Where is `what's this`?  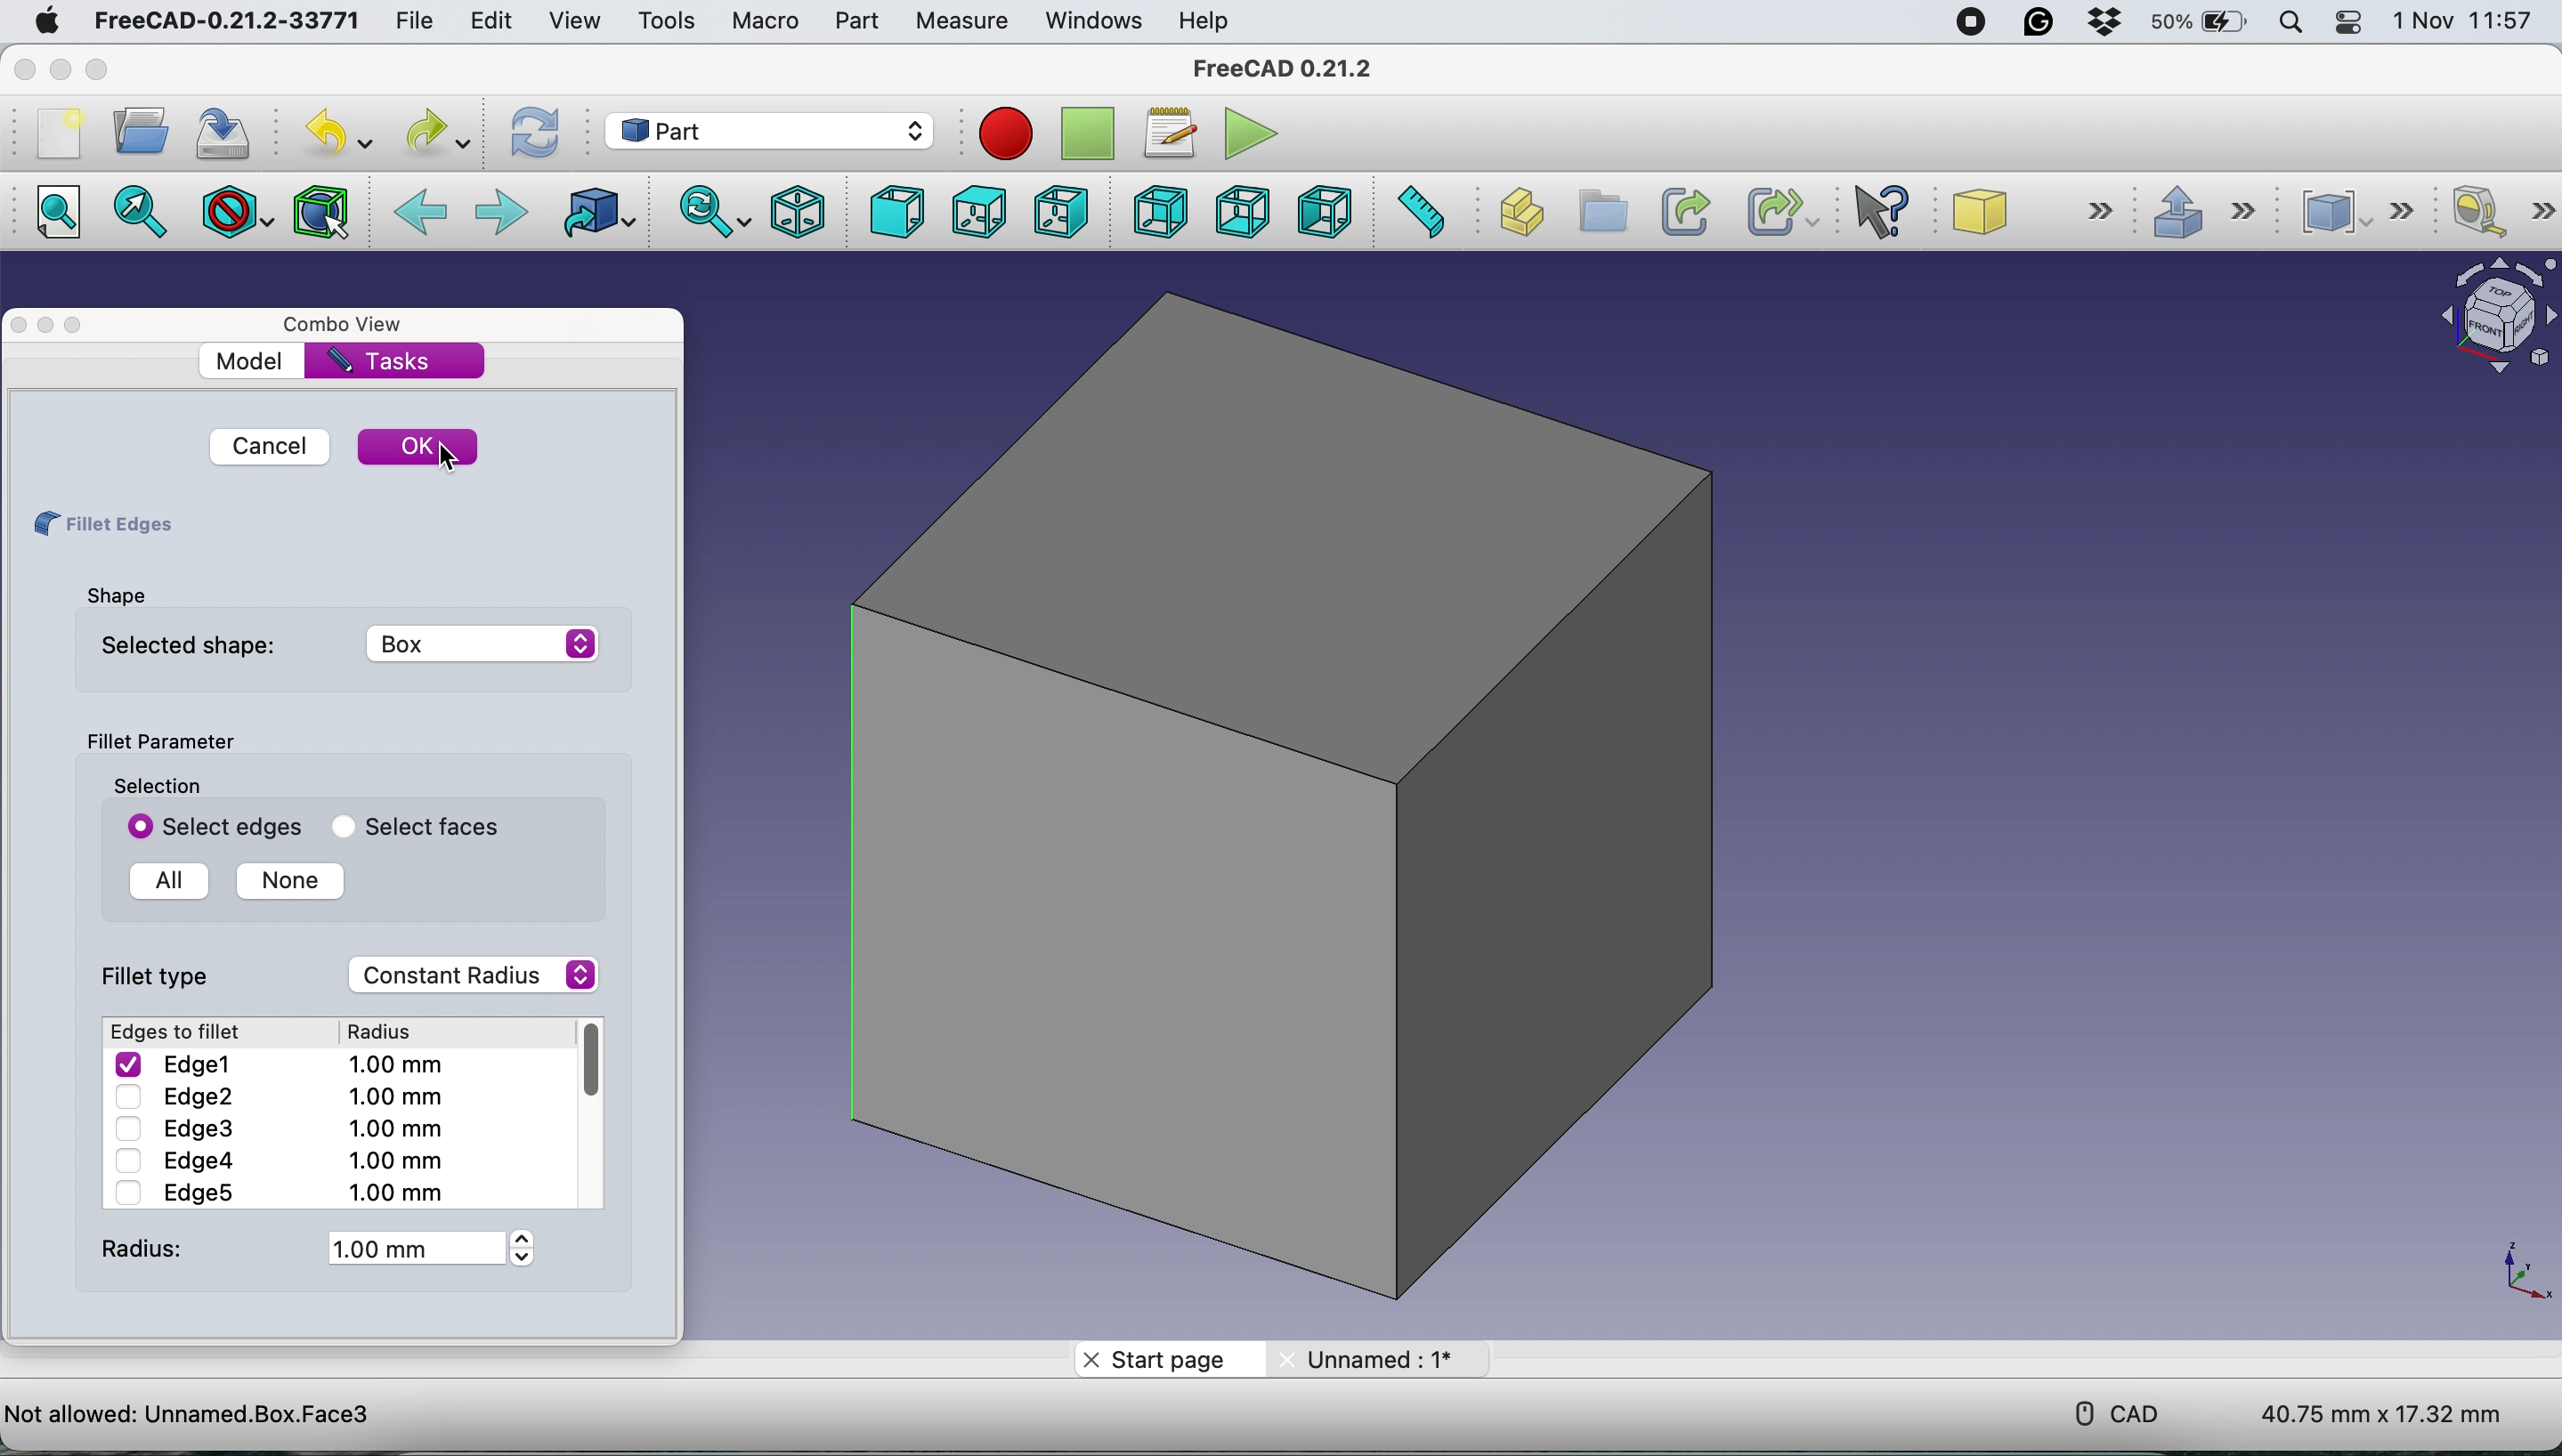
what's this is located at coordinates (1882, 208).